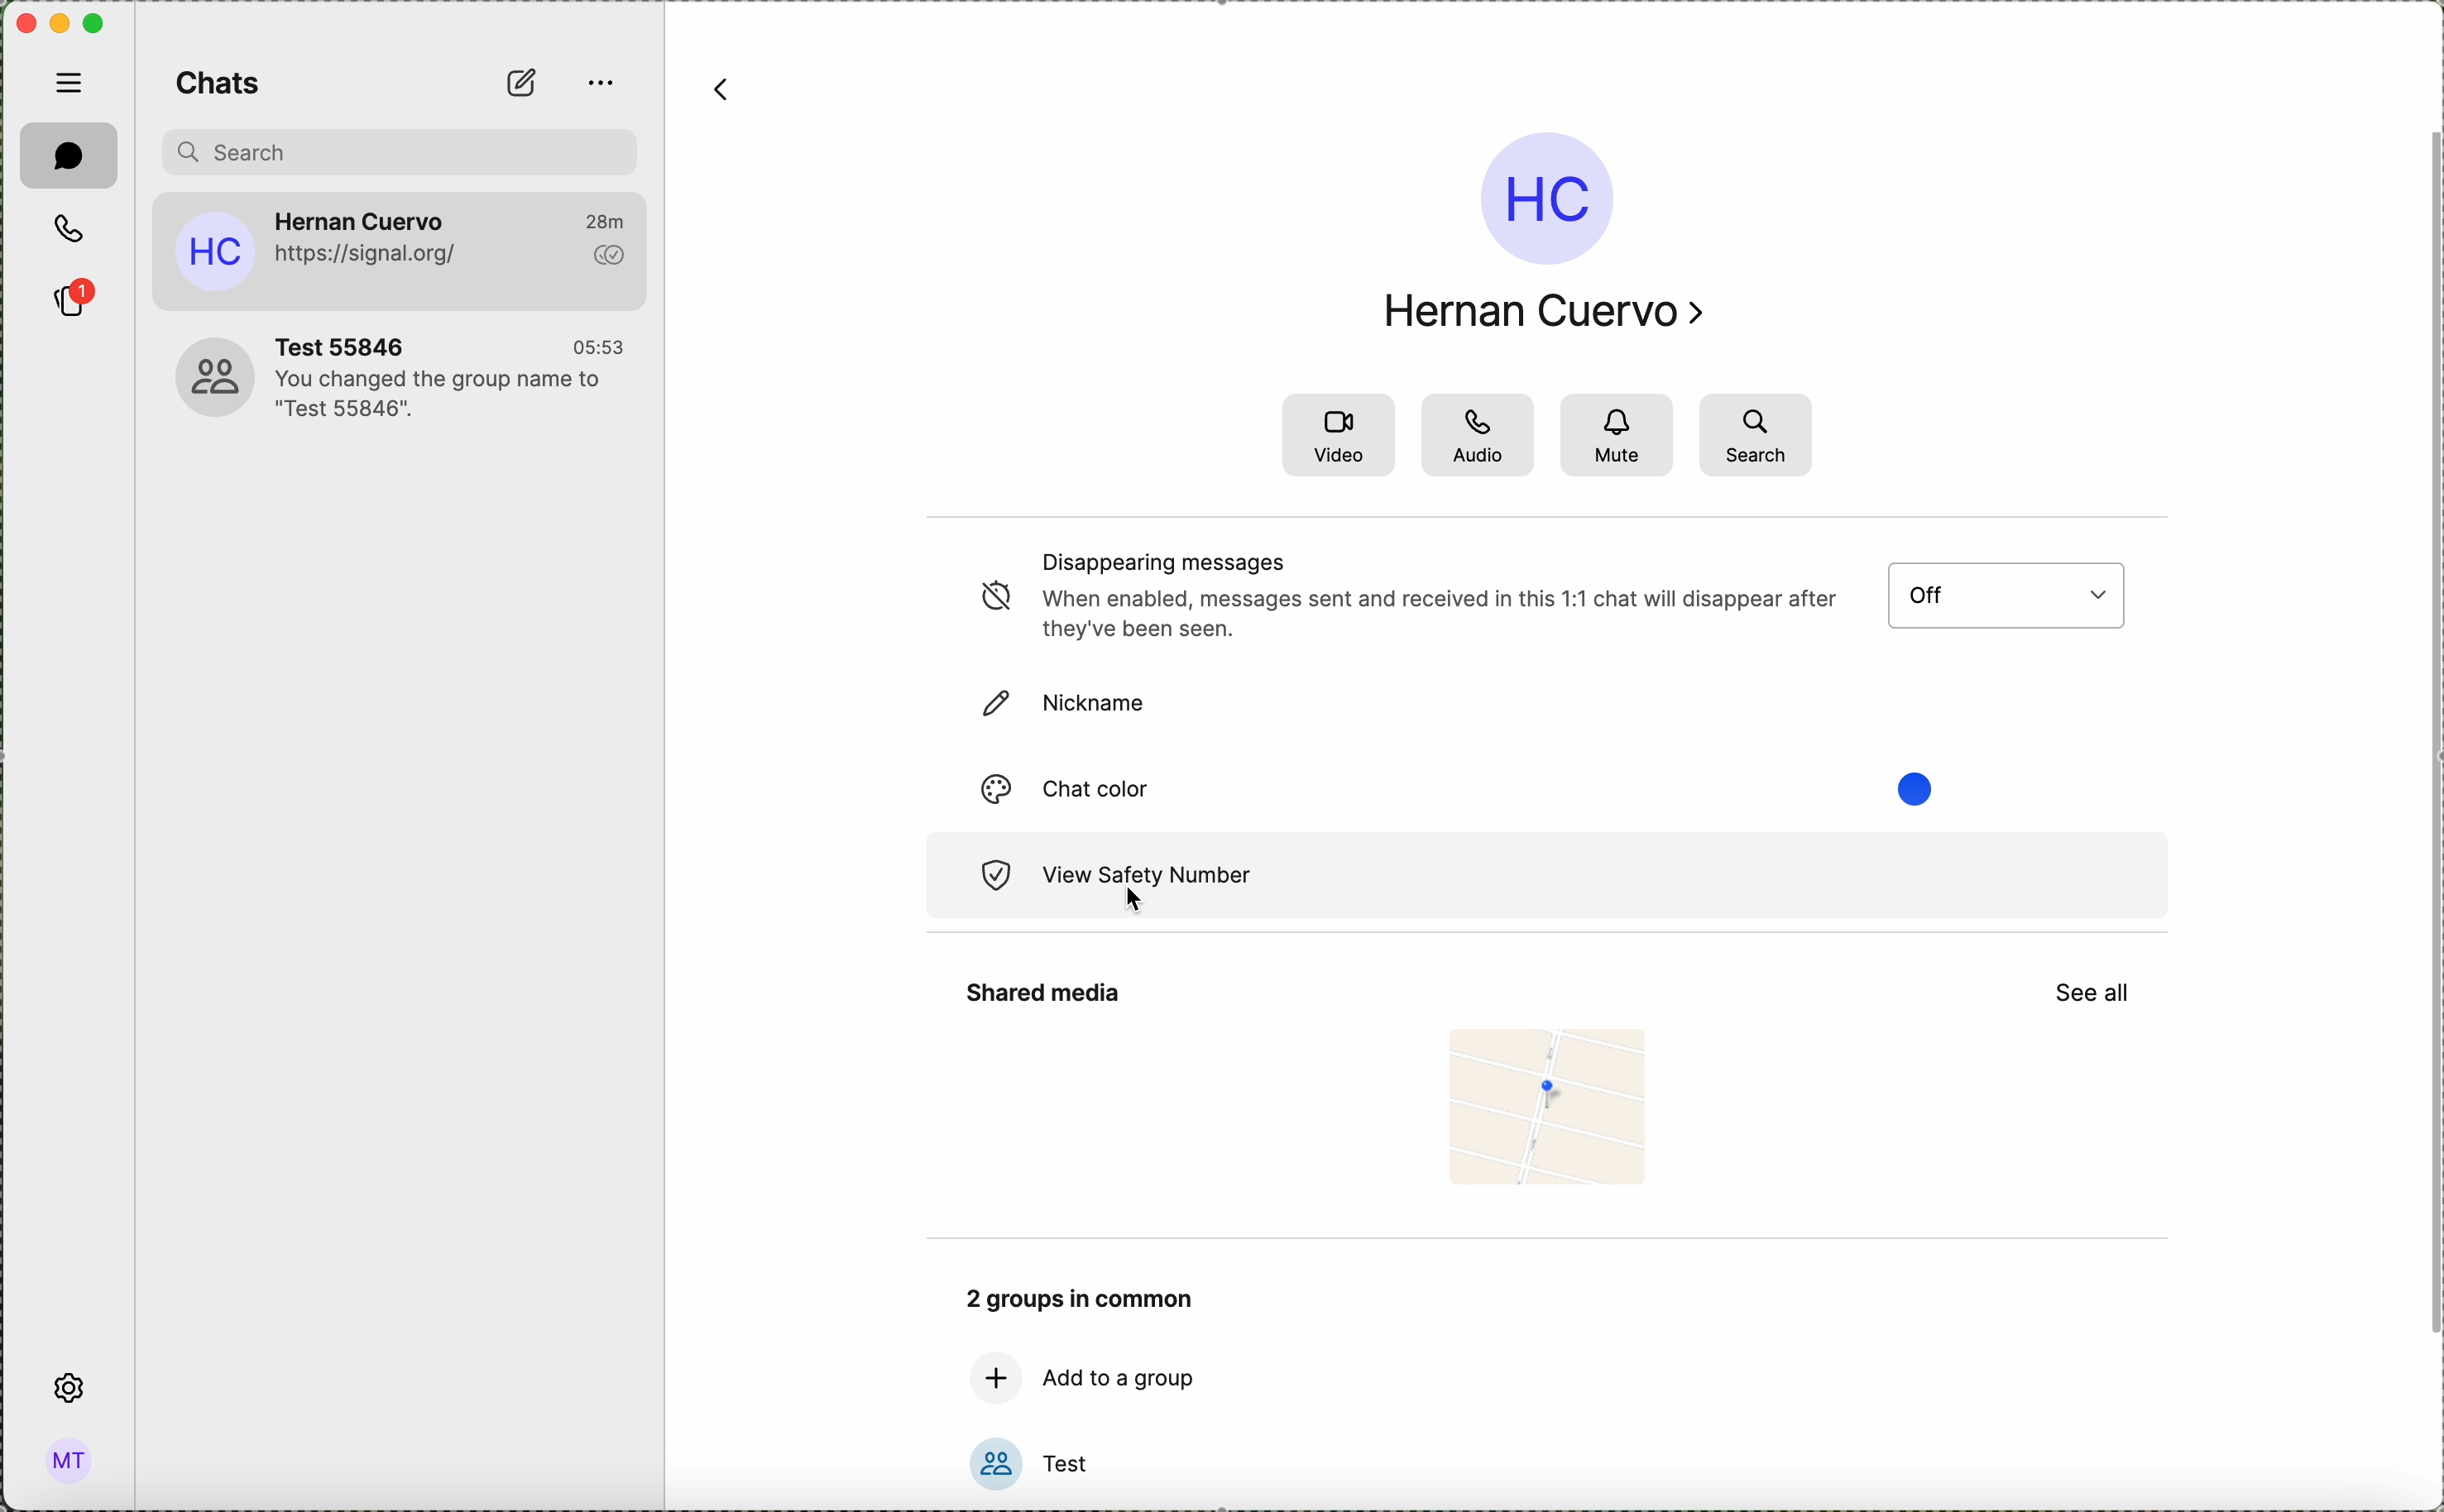  Describe the element at coordinates (987, 705) in the screenshot. I see `pencil ` at that location.